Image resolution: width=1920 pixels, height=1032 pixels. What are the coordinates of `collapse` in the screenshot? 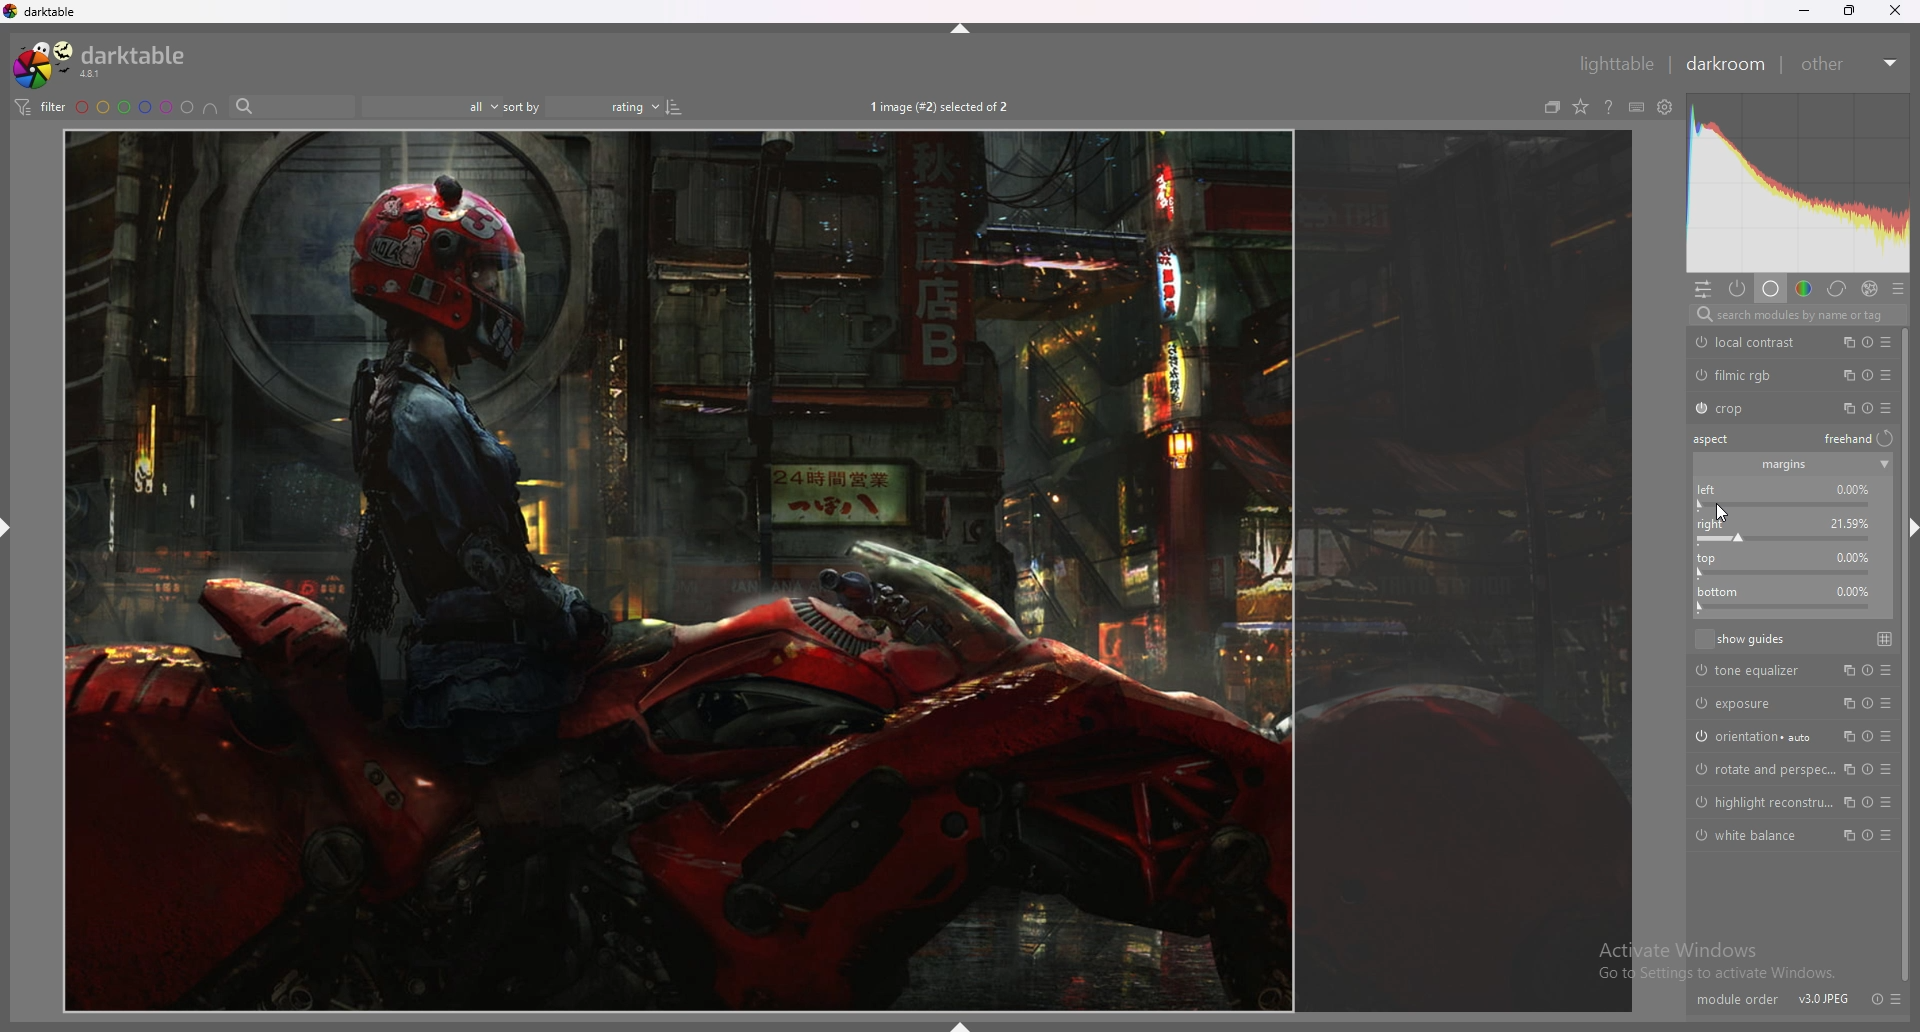 It's located at (1884, 465).